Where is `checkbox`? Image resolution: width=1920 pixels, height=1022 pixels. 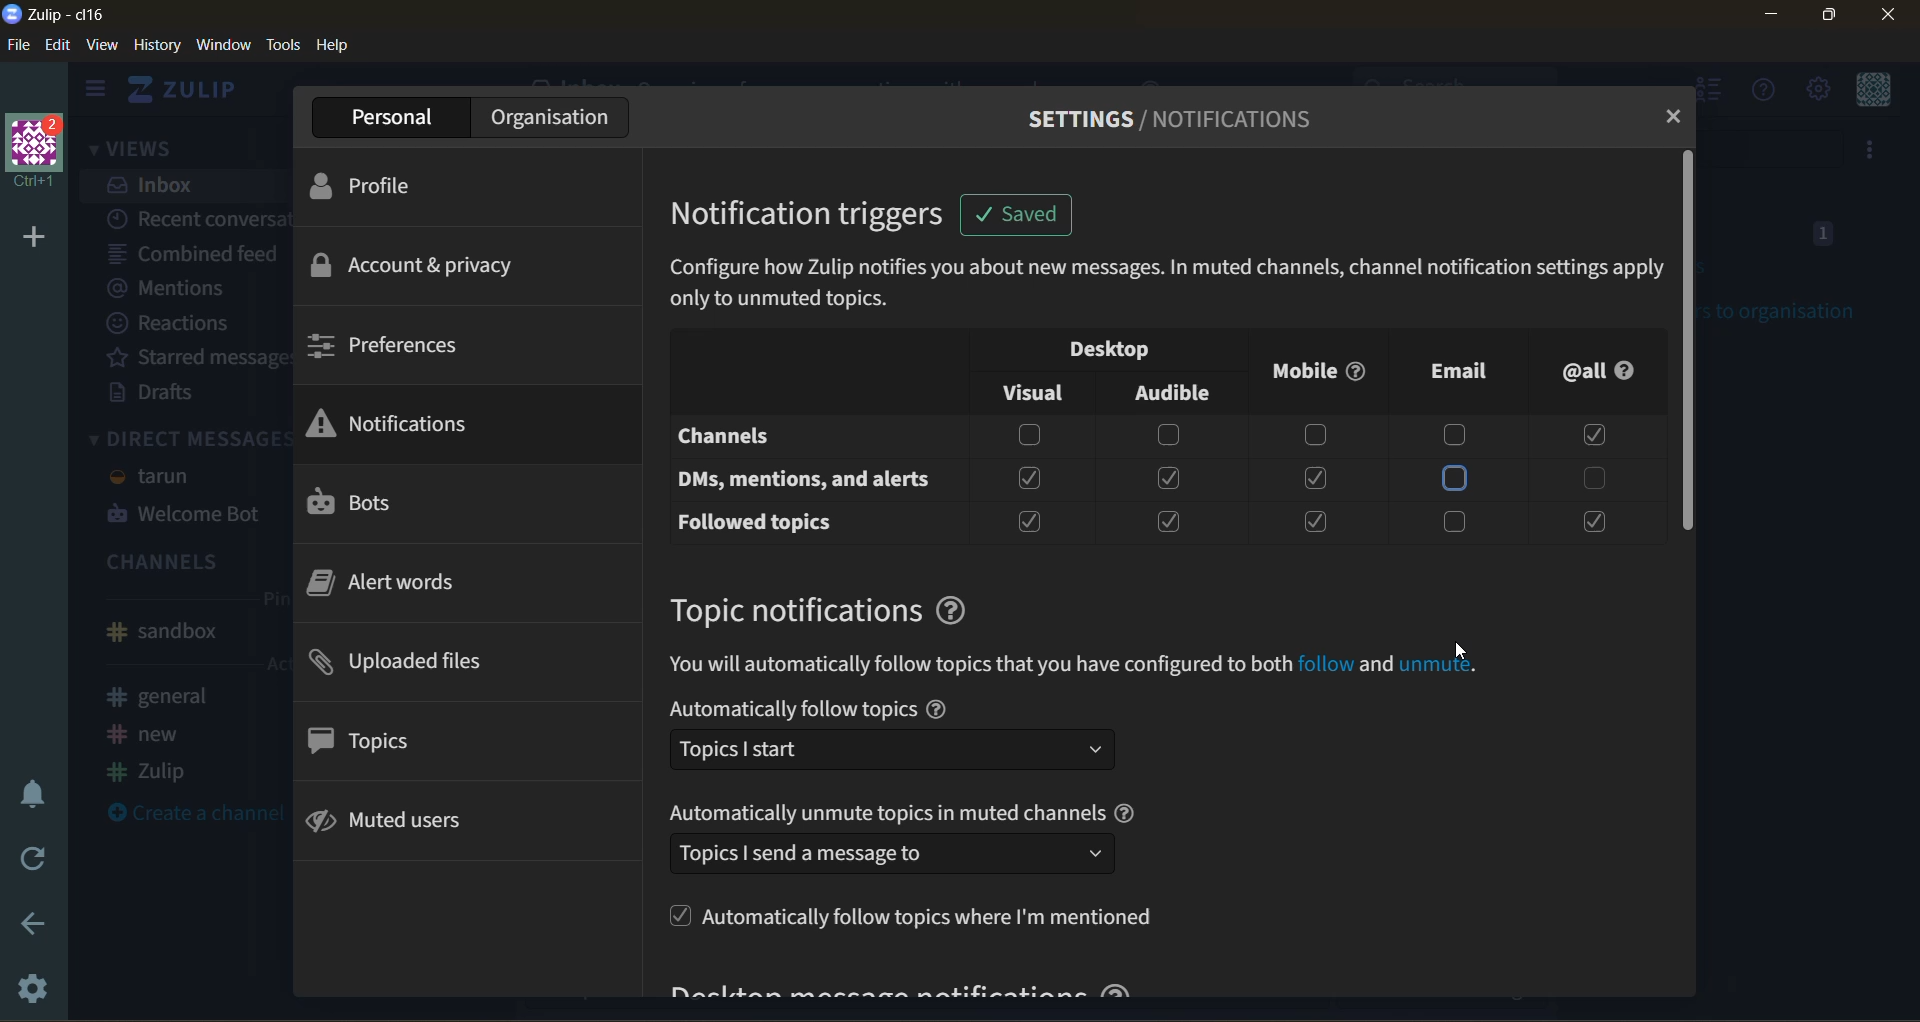
checkbox is located at coordinates (1459, 433).